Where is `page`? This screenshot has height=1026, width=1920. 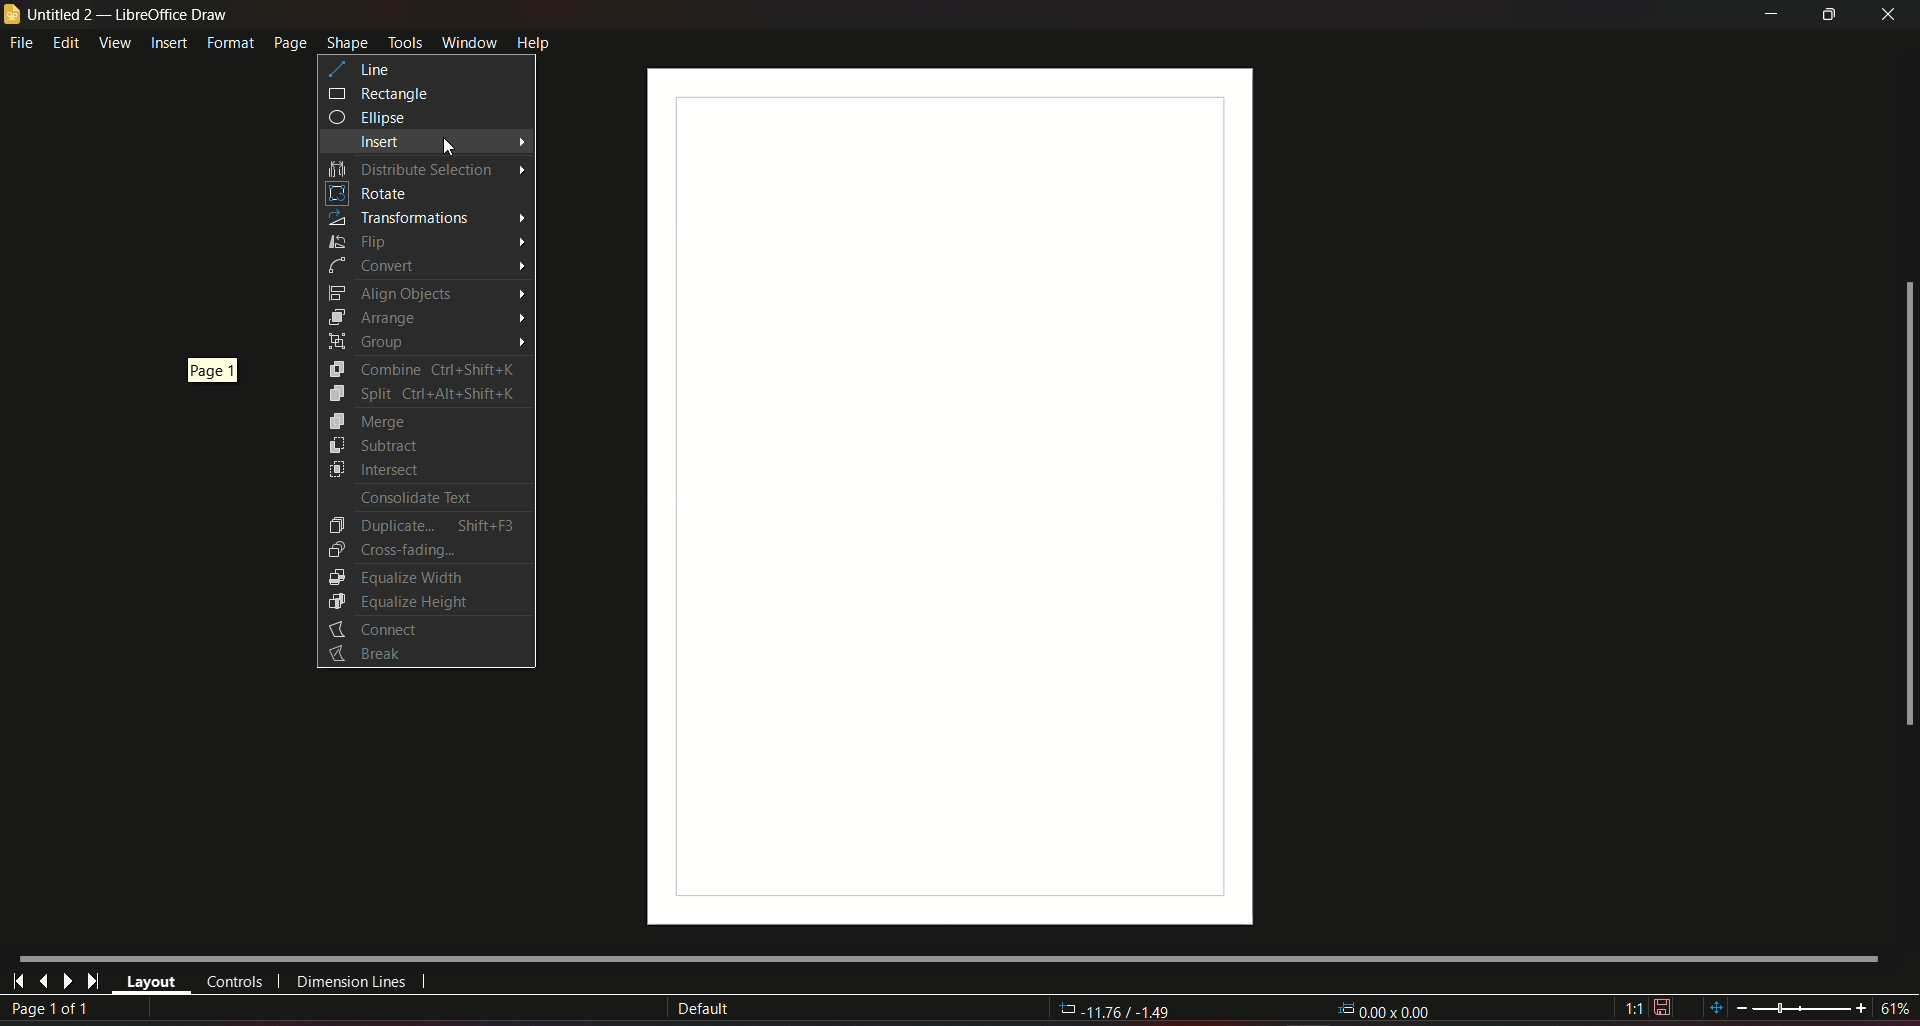
page is located at coordinates (288, 43).